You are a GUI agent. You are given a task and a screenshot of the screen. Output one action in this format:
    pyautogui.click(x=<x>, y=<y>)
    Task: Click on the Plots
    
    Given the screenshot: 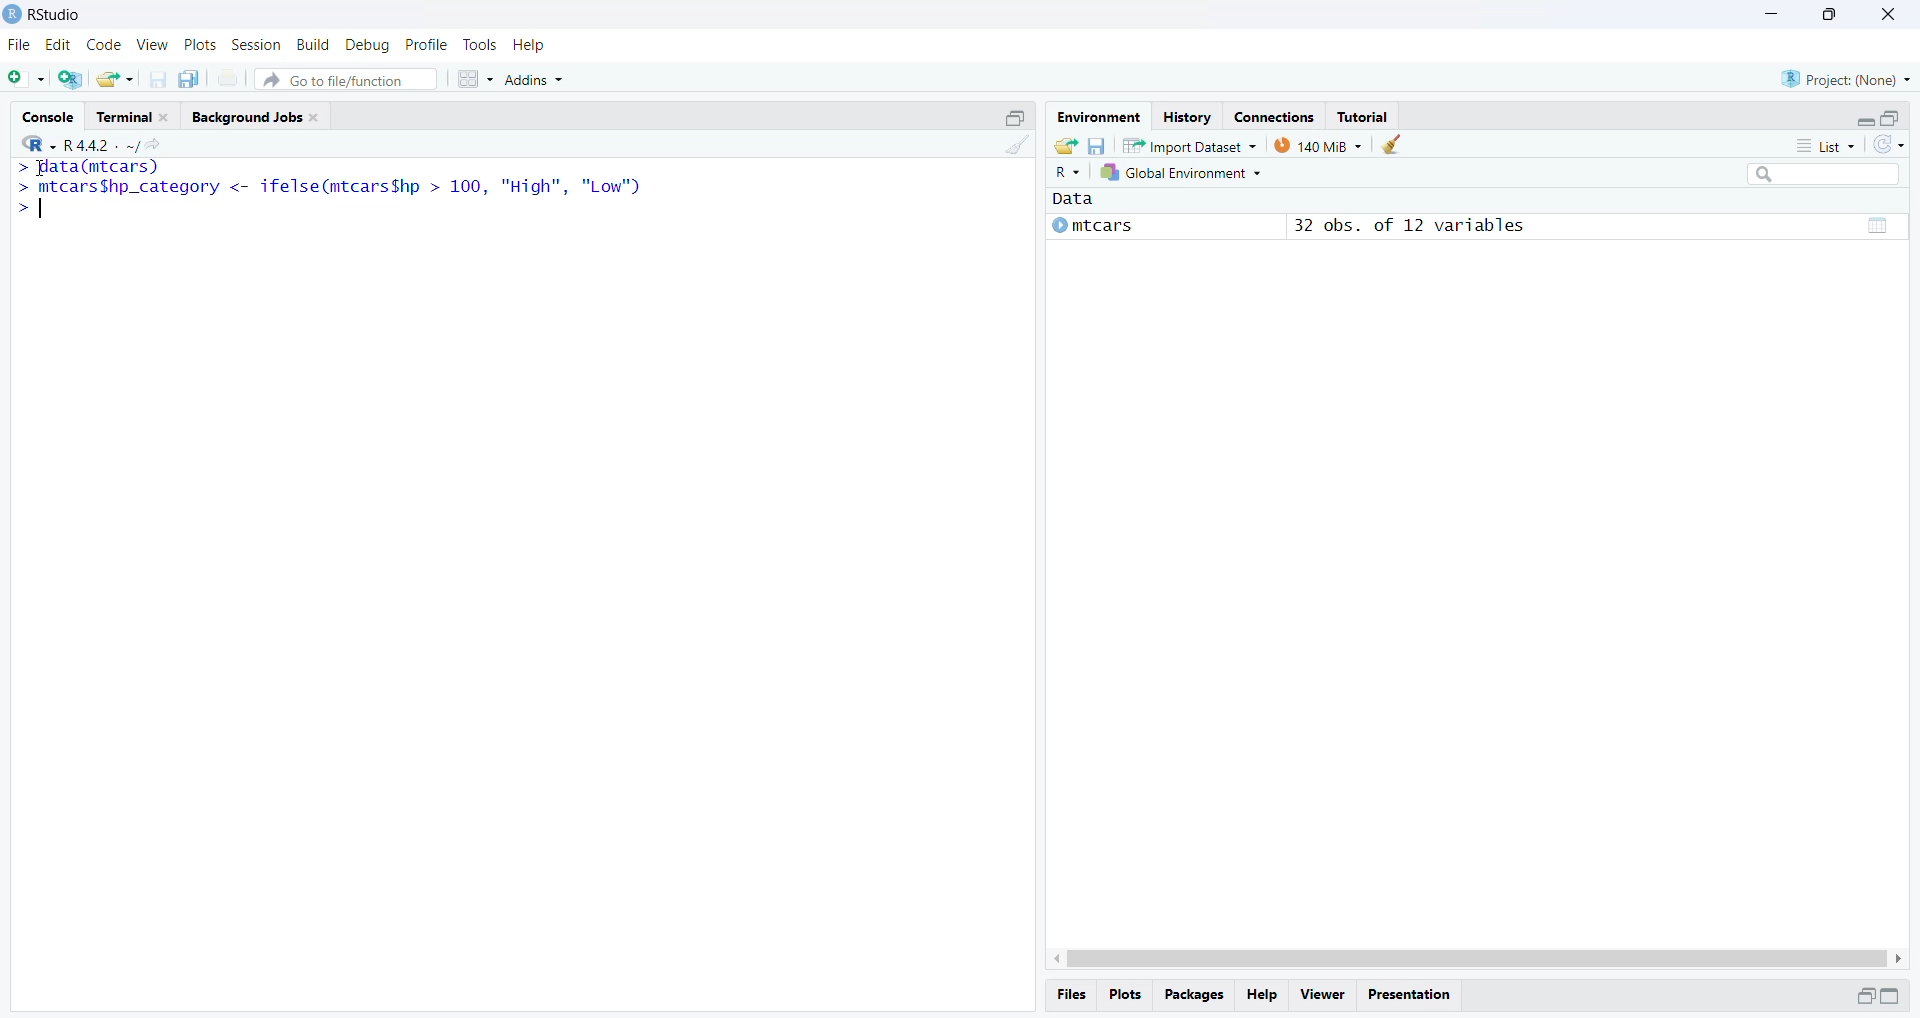 What is the action you would take?
    pyautogui.click(x=1129, y=996)
    